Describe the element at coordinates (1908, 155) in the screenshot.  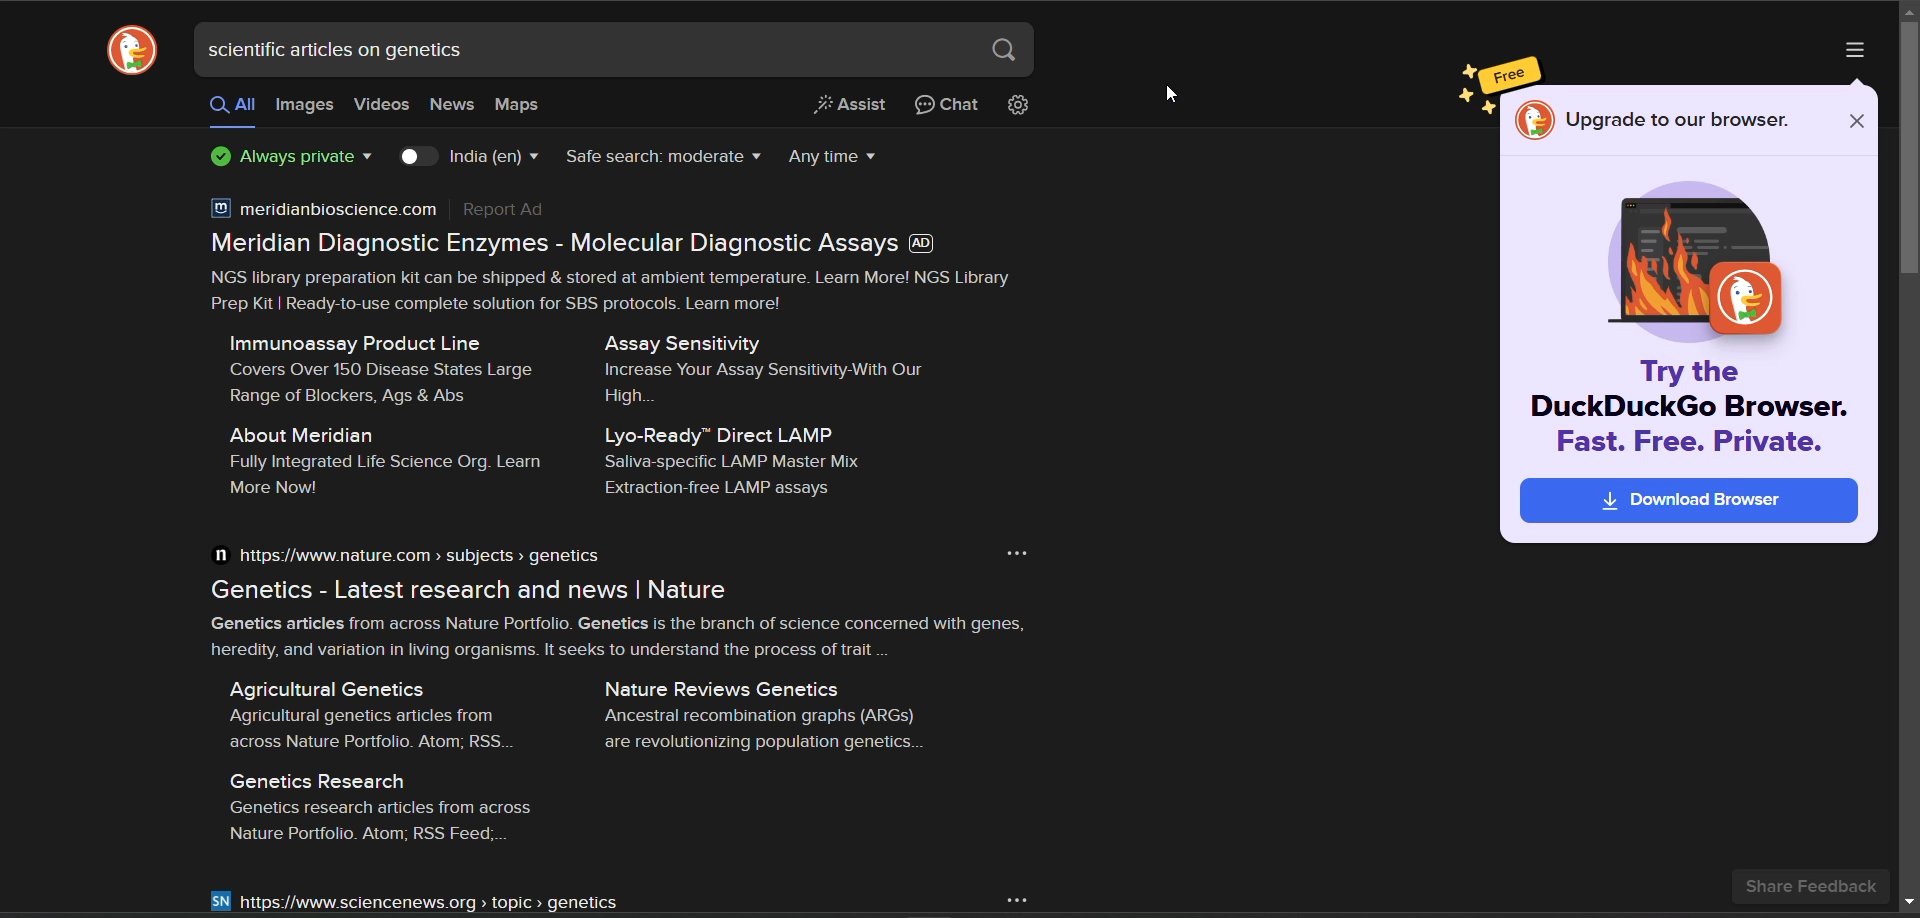
I see `vertical scroll bar` at that location.